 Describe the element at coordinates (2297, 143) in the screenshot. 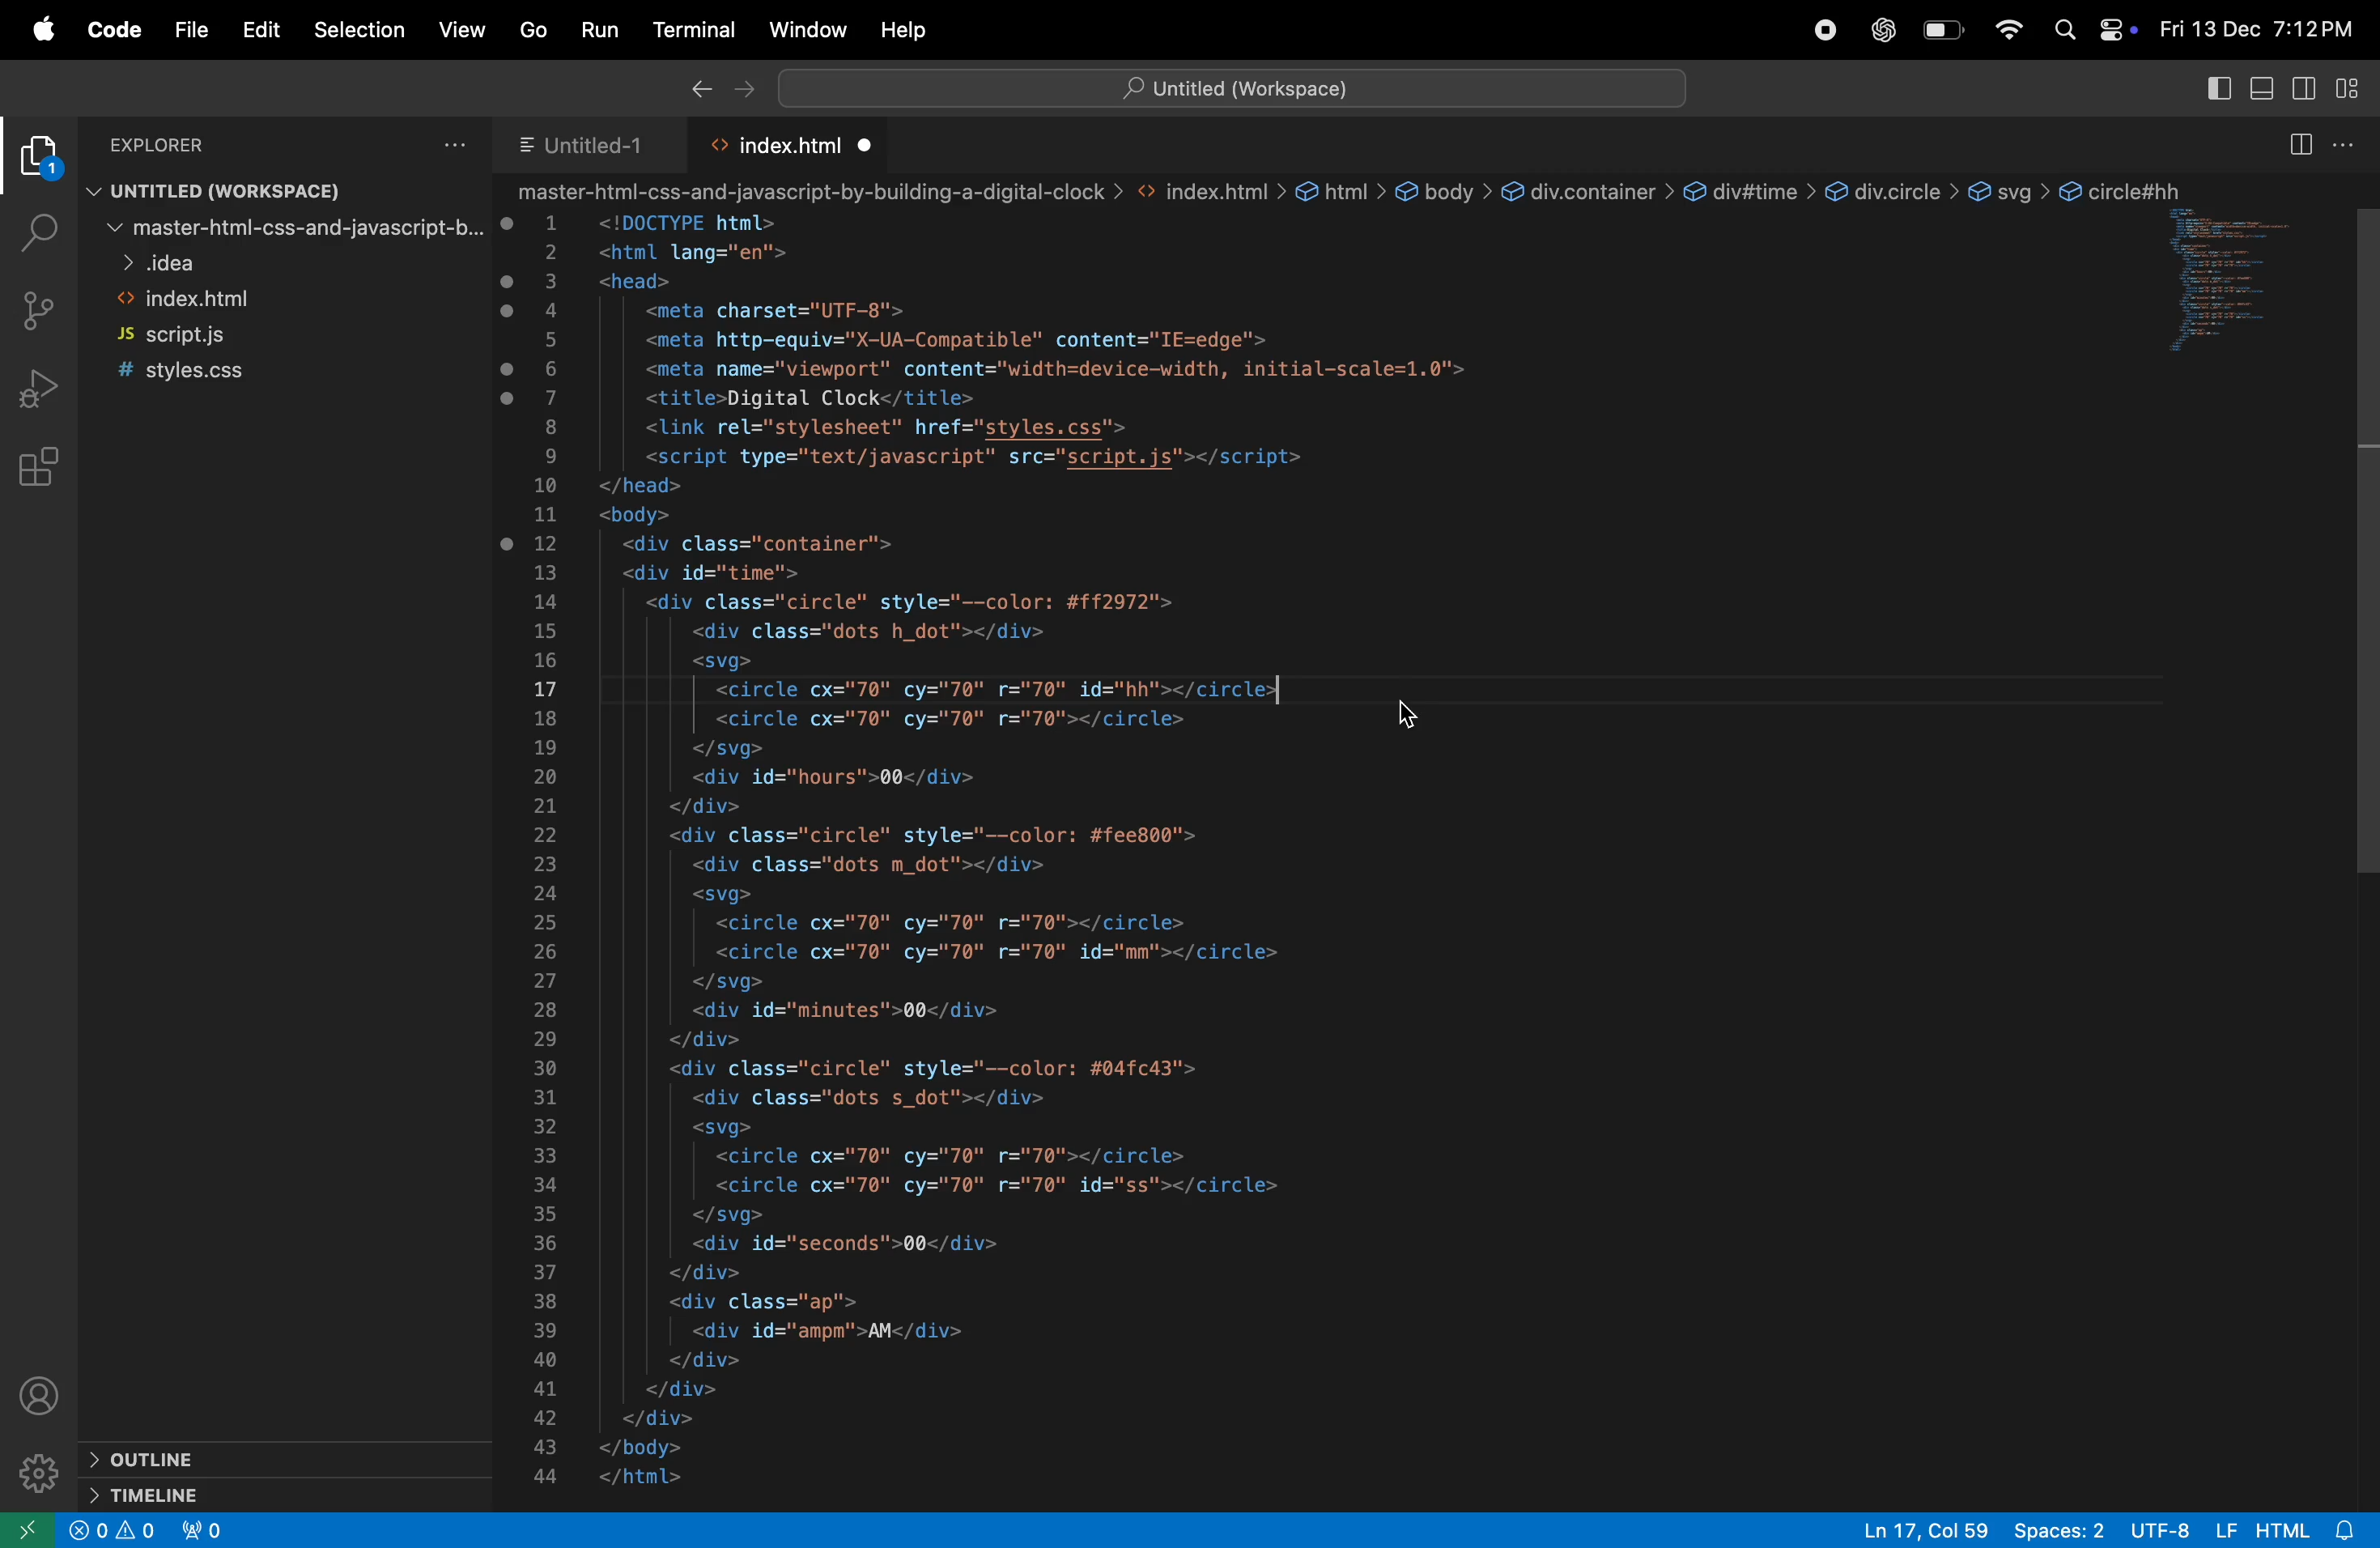

I see `split editor` at that location.